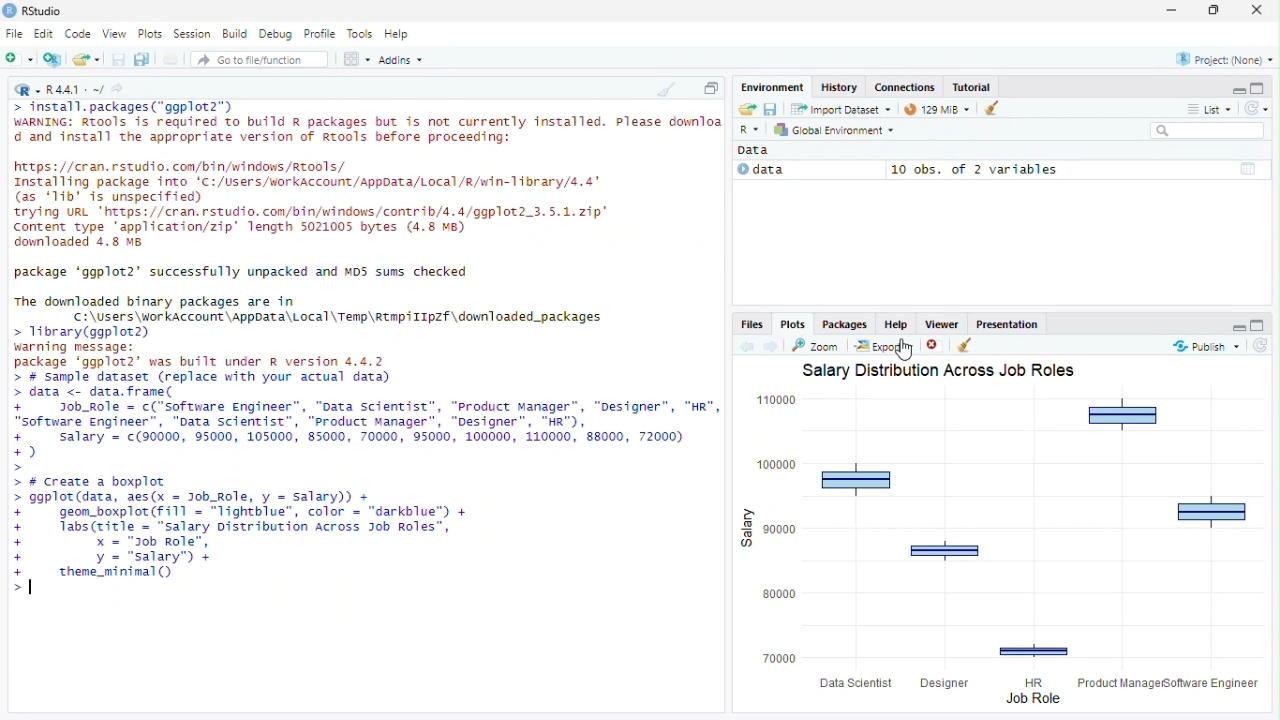 The image size is (1280, 720). Describe the element at coordinates (118, 59) in the screenshot. I see `Save current document` at that location.